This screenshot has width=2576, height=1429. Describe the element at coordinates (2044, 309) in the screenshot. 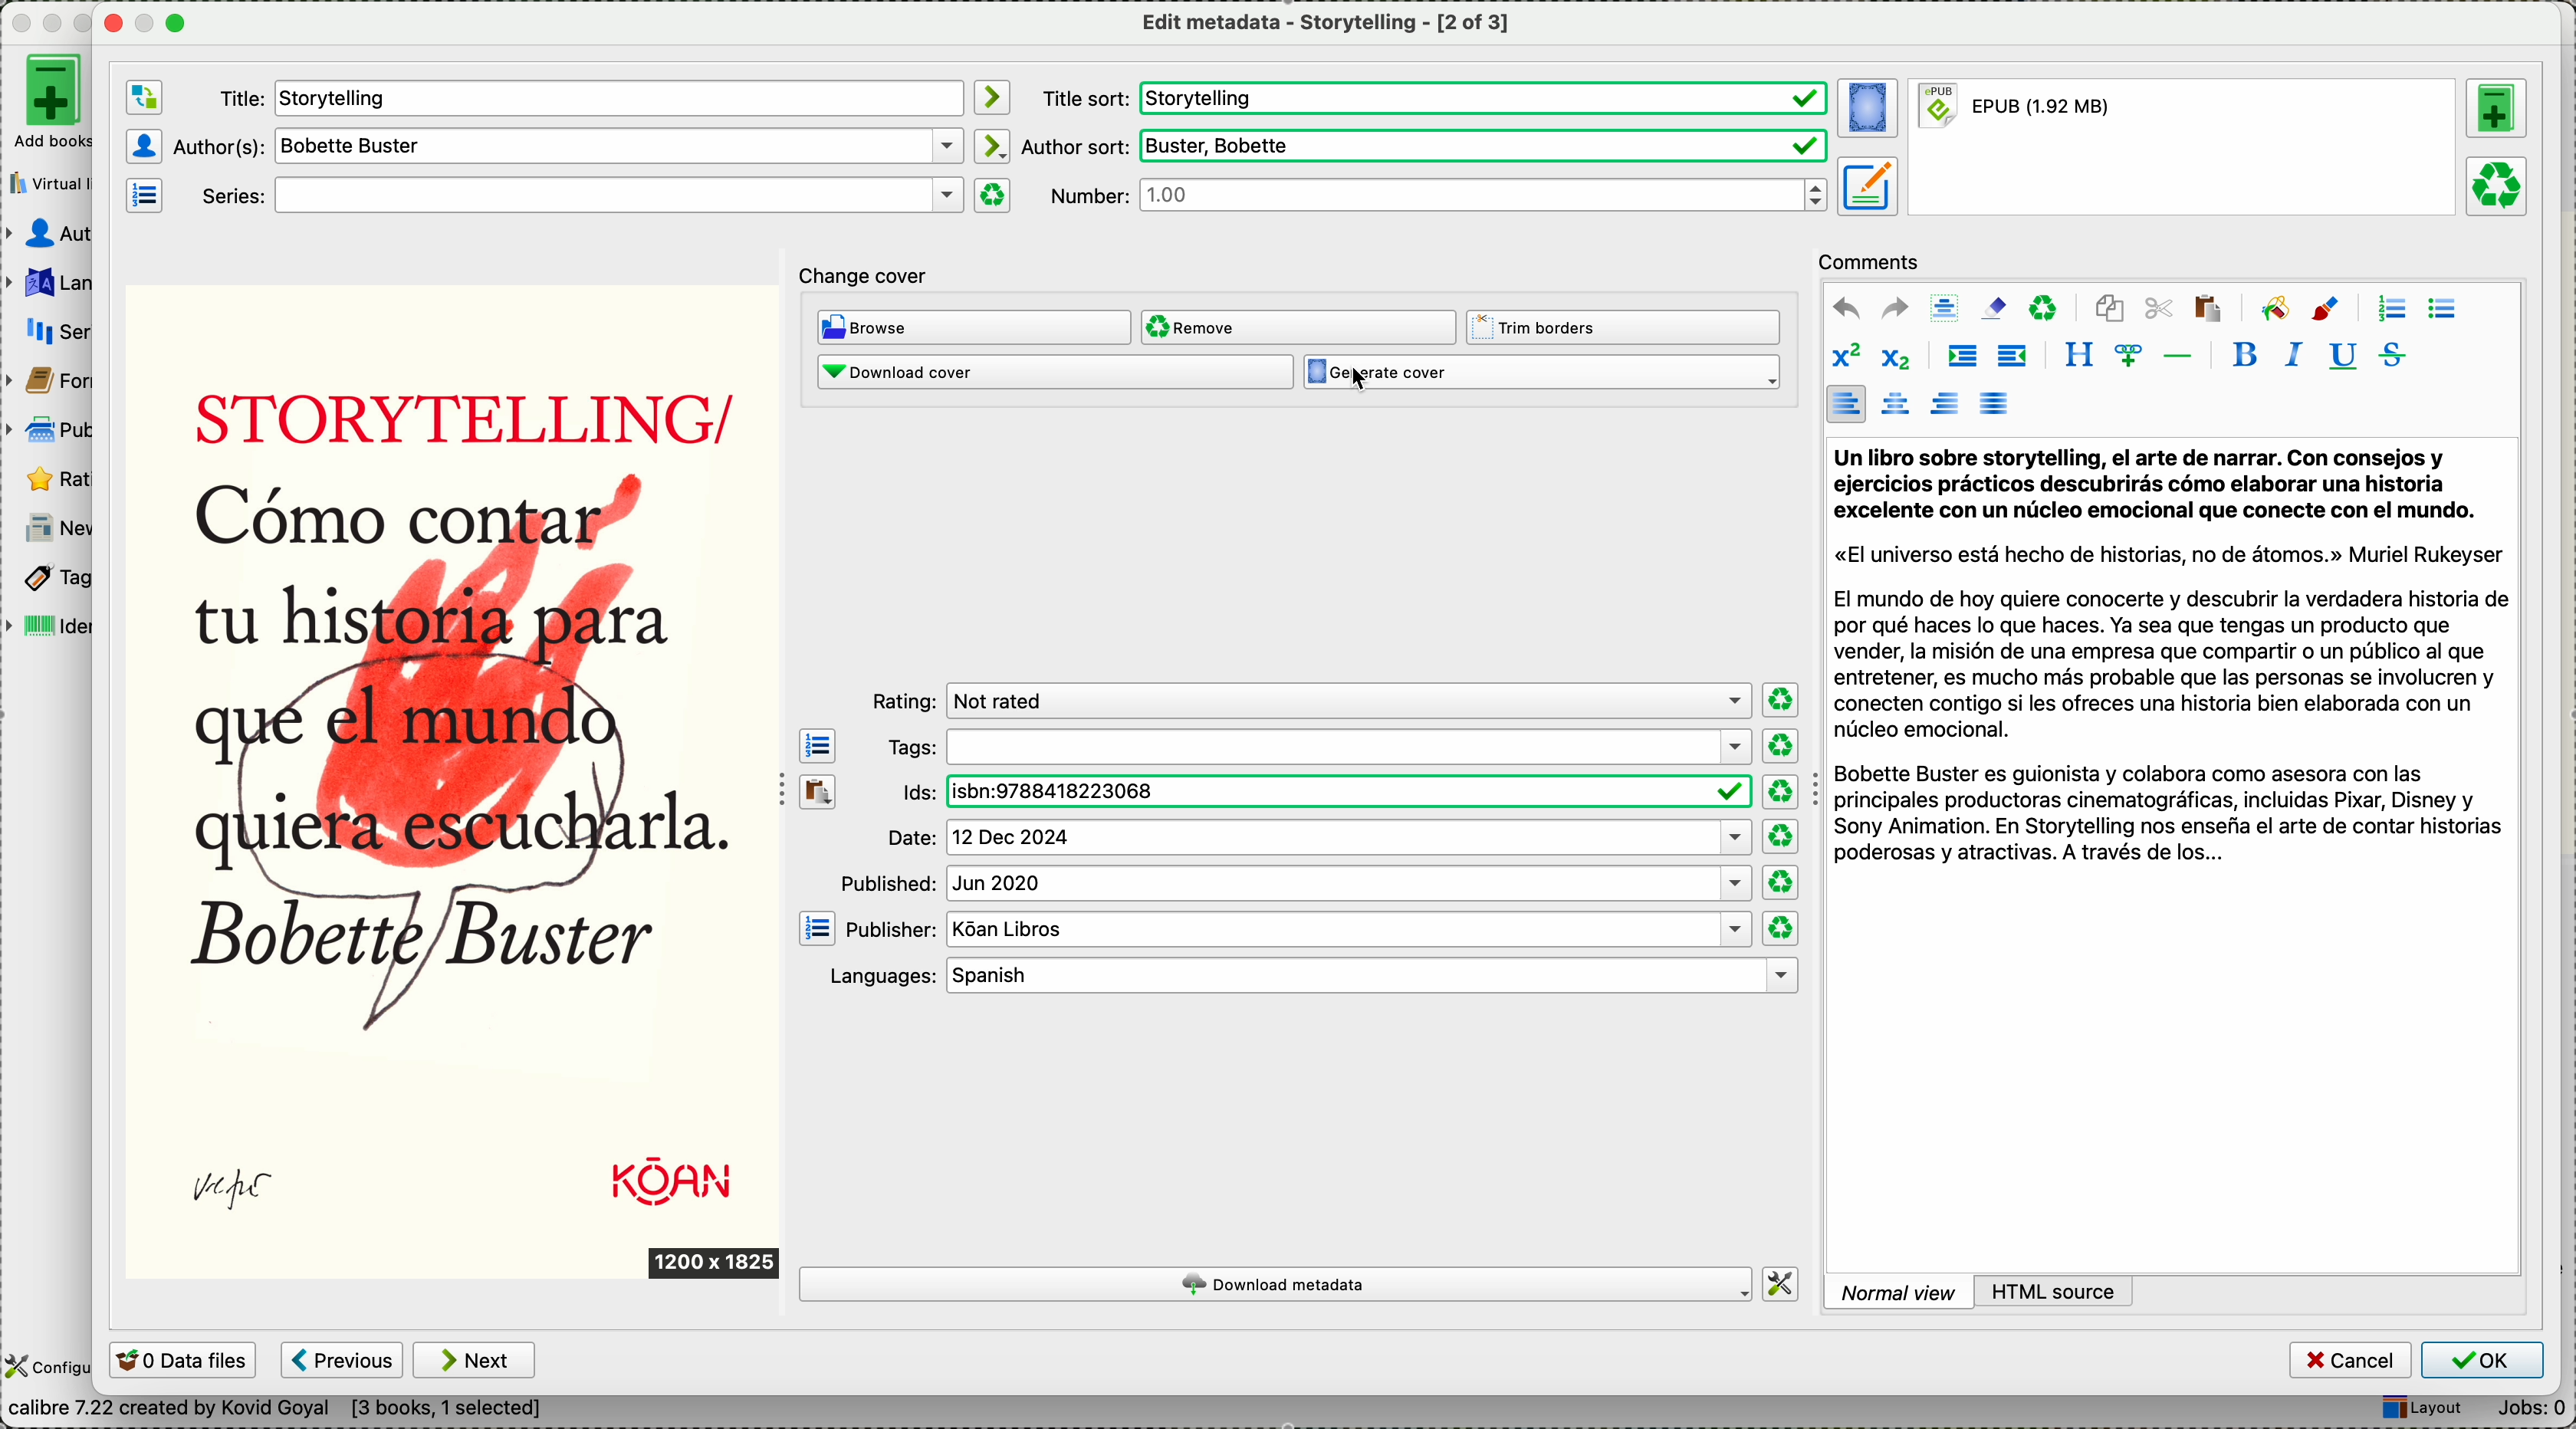

I see `clear` at that location.